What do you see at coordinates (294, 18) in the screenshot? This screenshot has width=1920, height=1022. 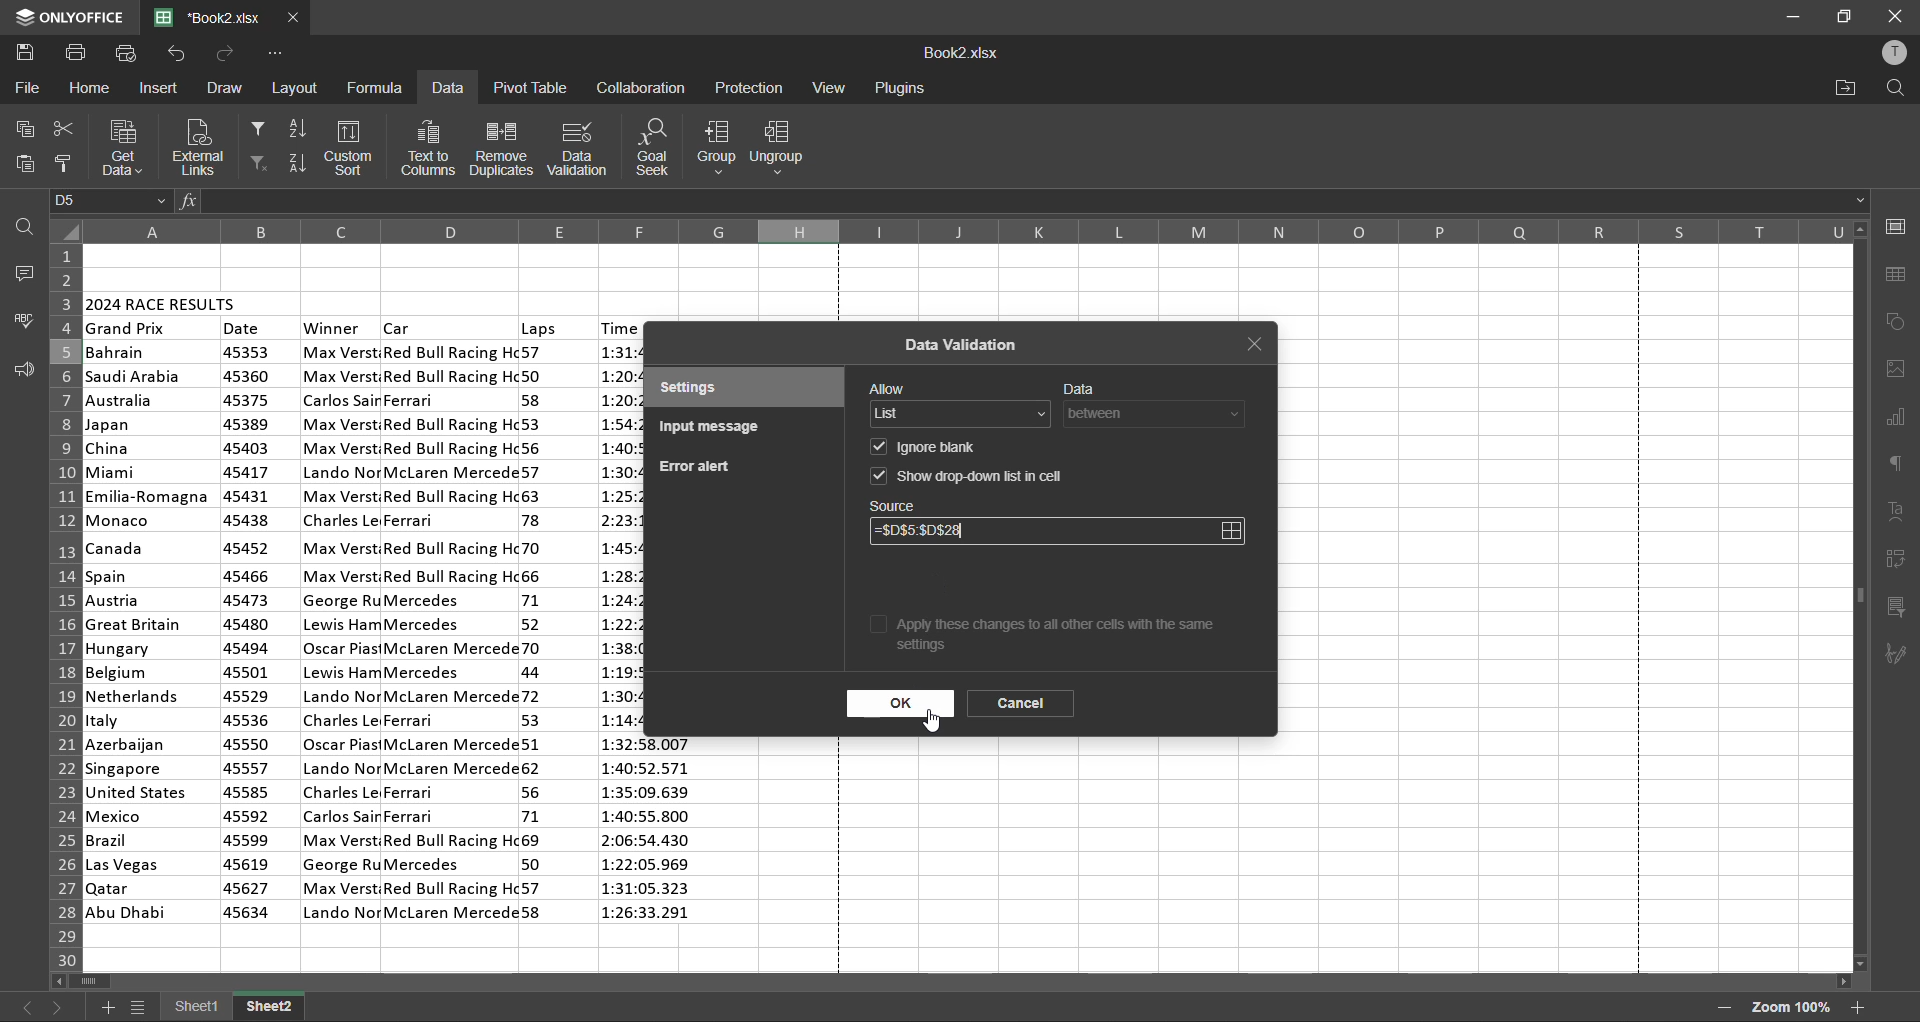 I see `close tab` at bounding box center [294, 18].